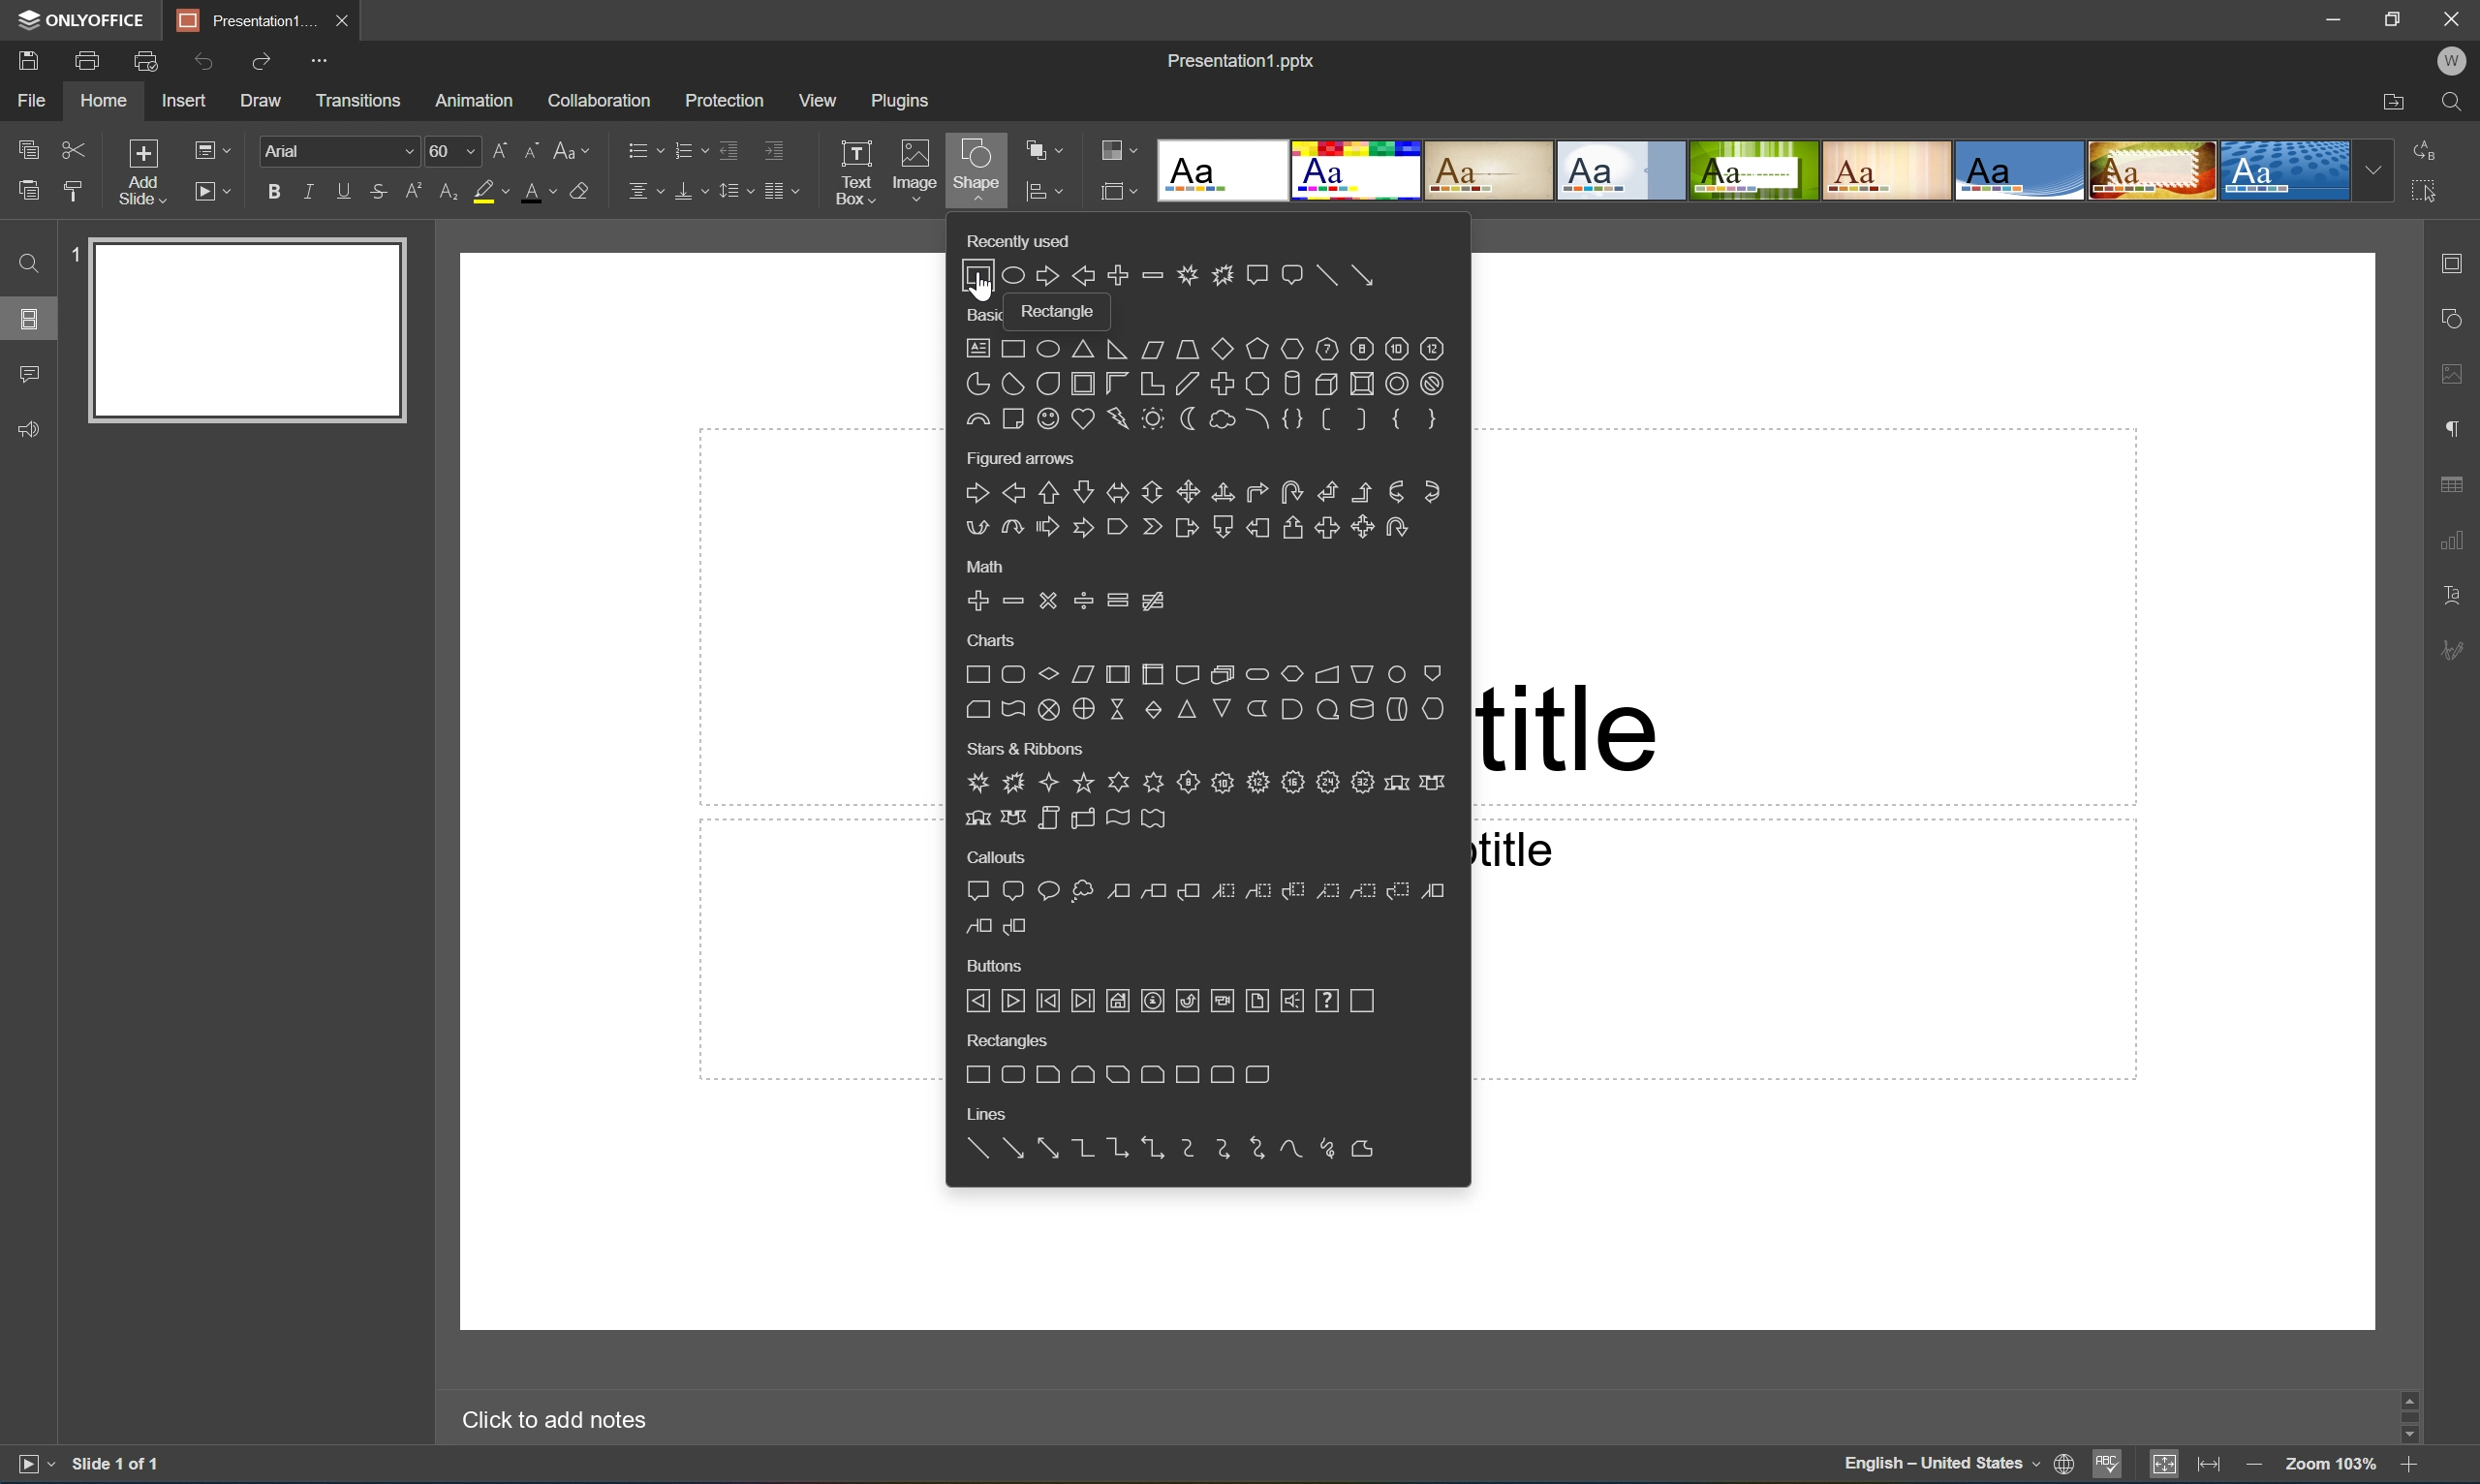 The image size is (2480, 1484). Describe the element at coordinates (104, 102) in the screenshot. I see `Home` at that location.